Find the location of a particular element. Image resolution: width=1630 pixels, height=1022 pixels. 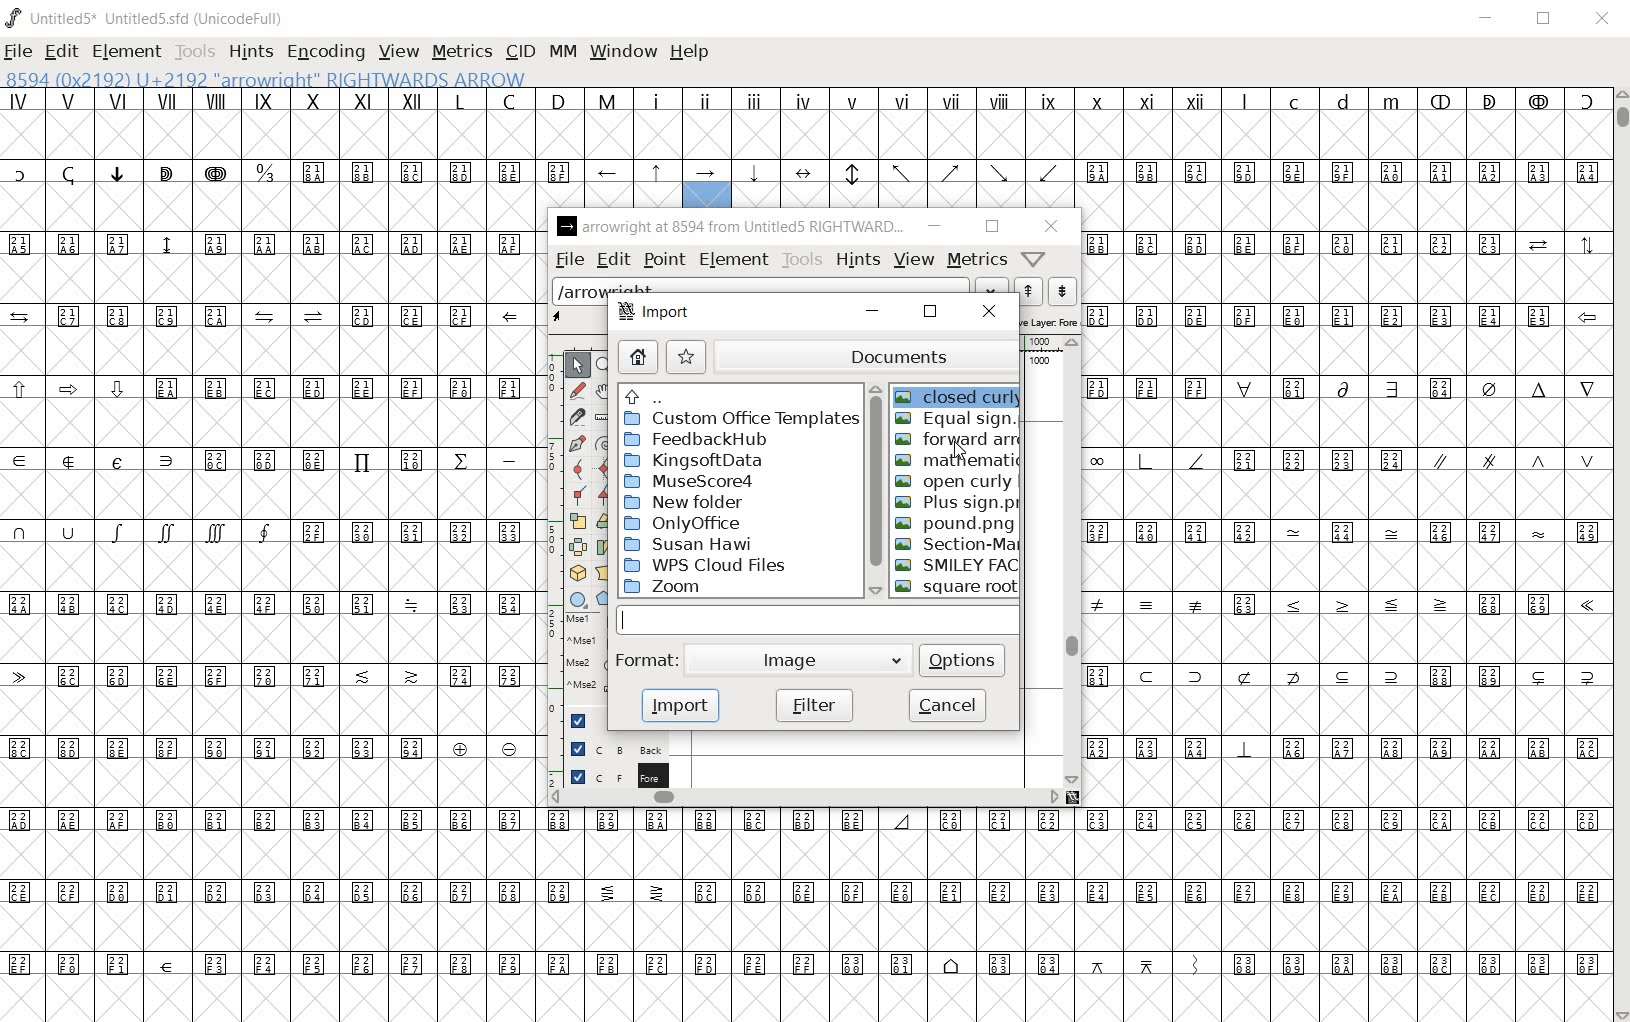

Import is located at coordinates (679, 705).